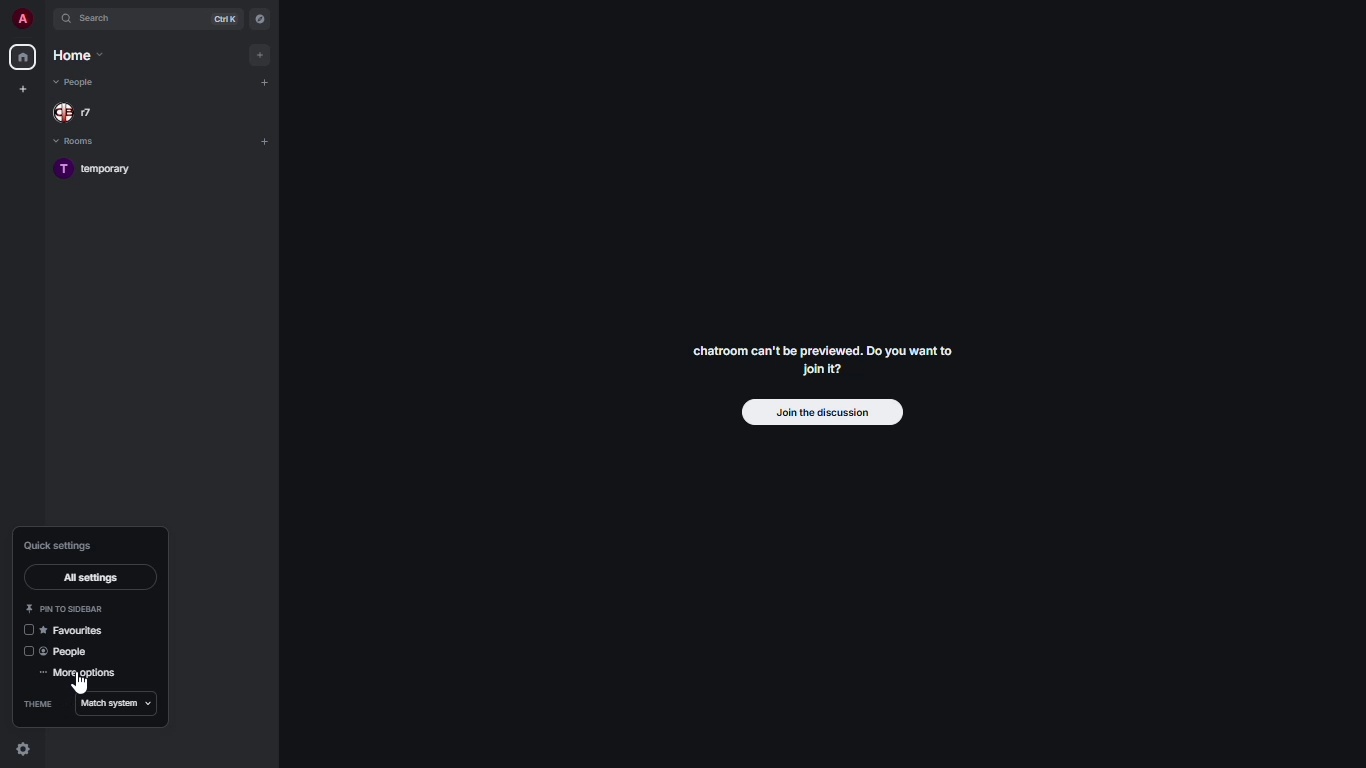  I want to click on quick settings, so click(22, 748).